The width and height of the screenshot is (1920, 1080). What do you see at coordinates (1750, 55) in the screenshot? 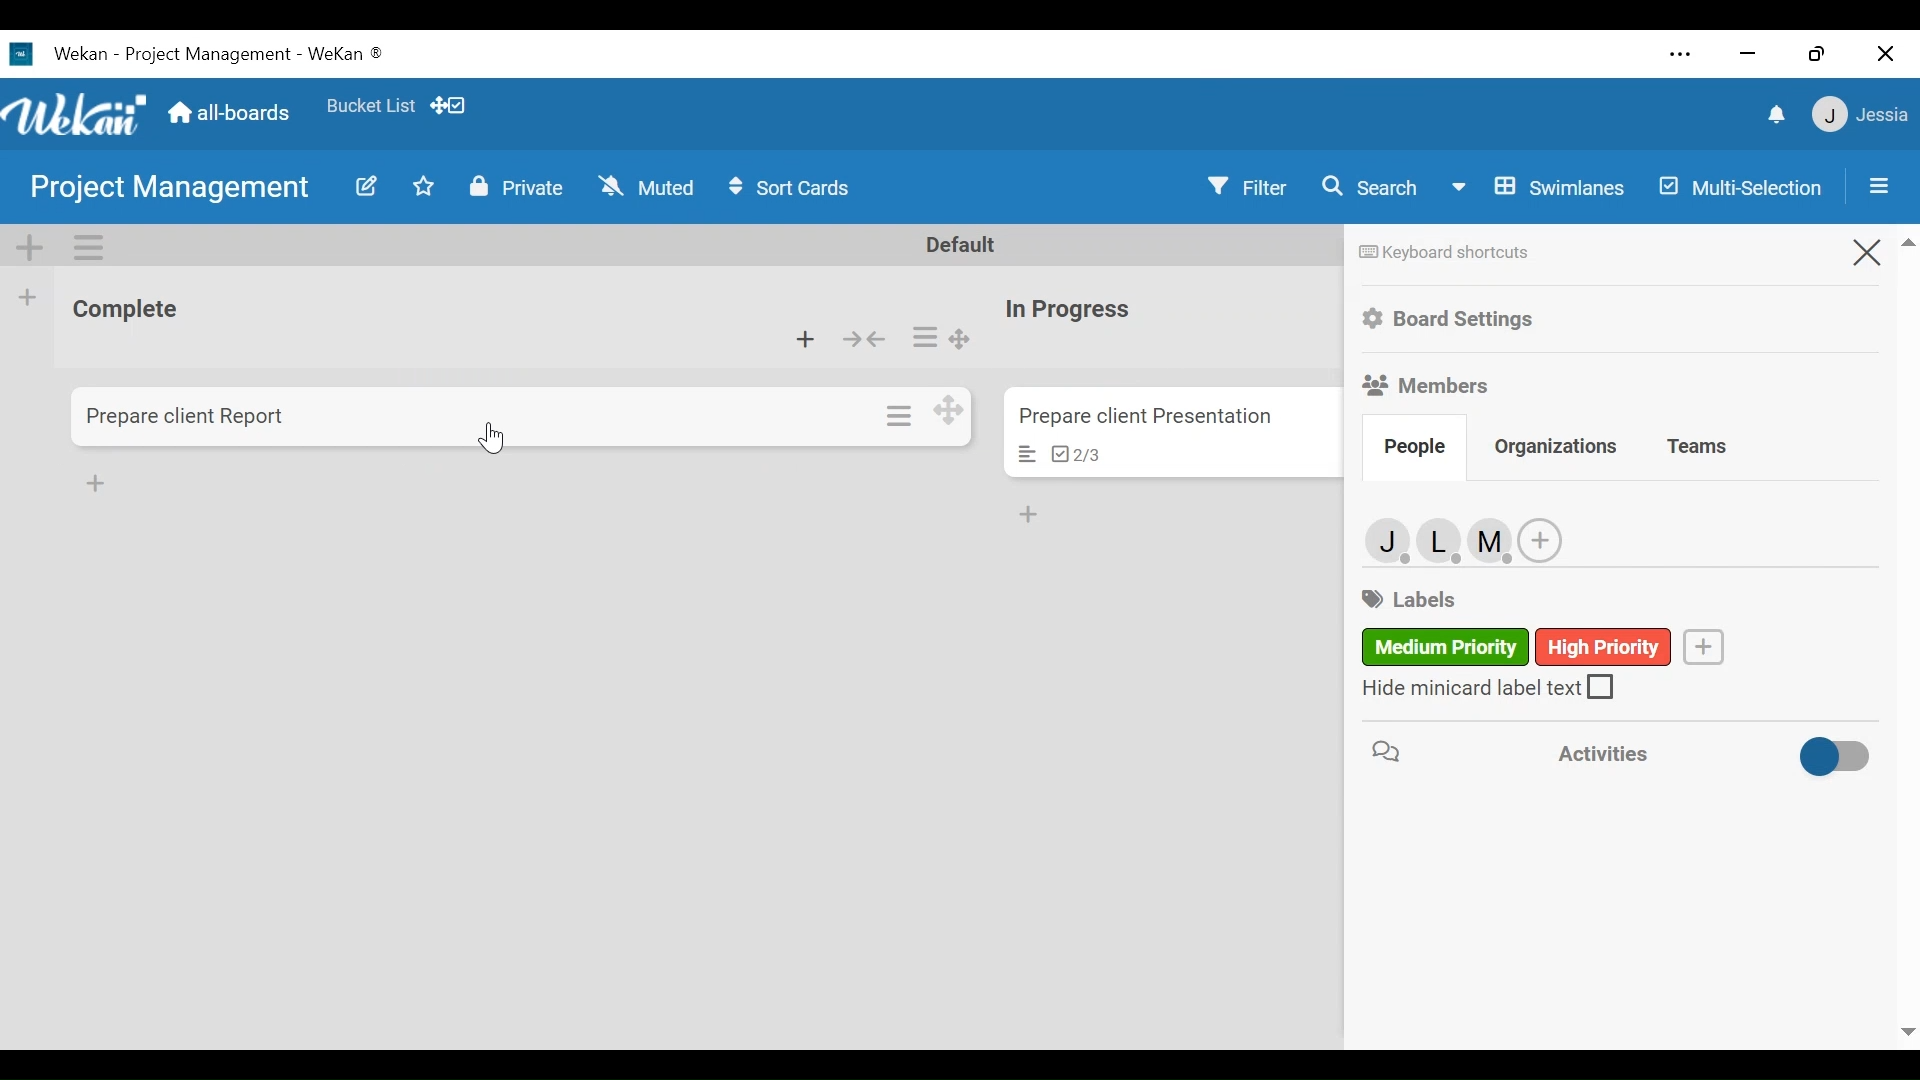
I see `minimize` at bounding box center [1750, 55].